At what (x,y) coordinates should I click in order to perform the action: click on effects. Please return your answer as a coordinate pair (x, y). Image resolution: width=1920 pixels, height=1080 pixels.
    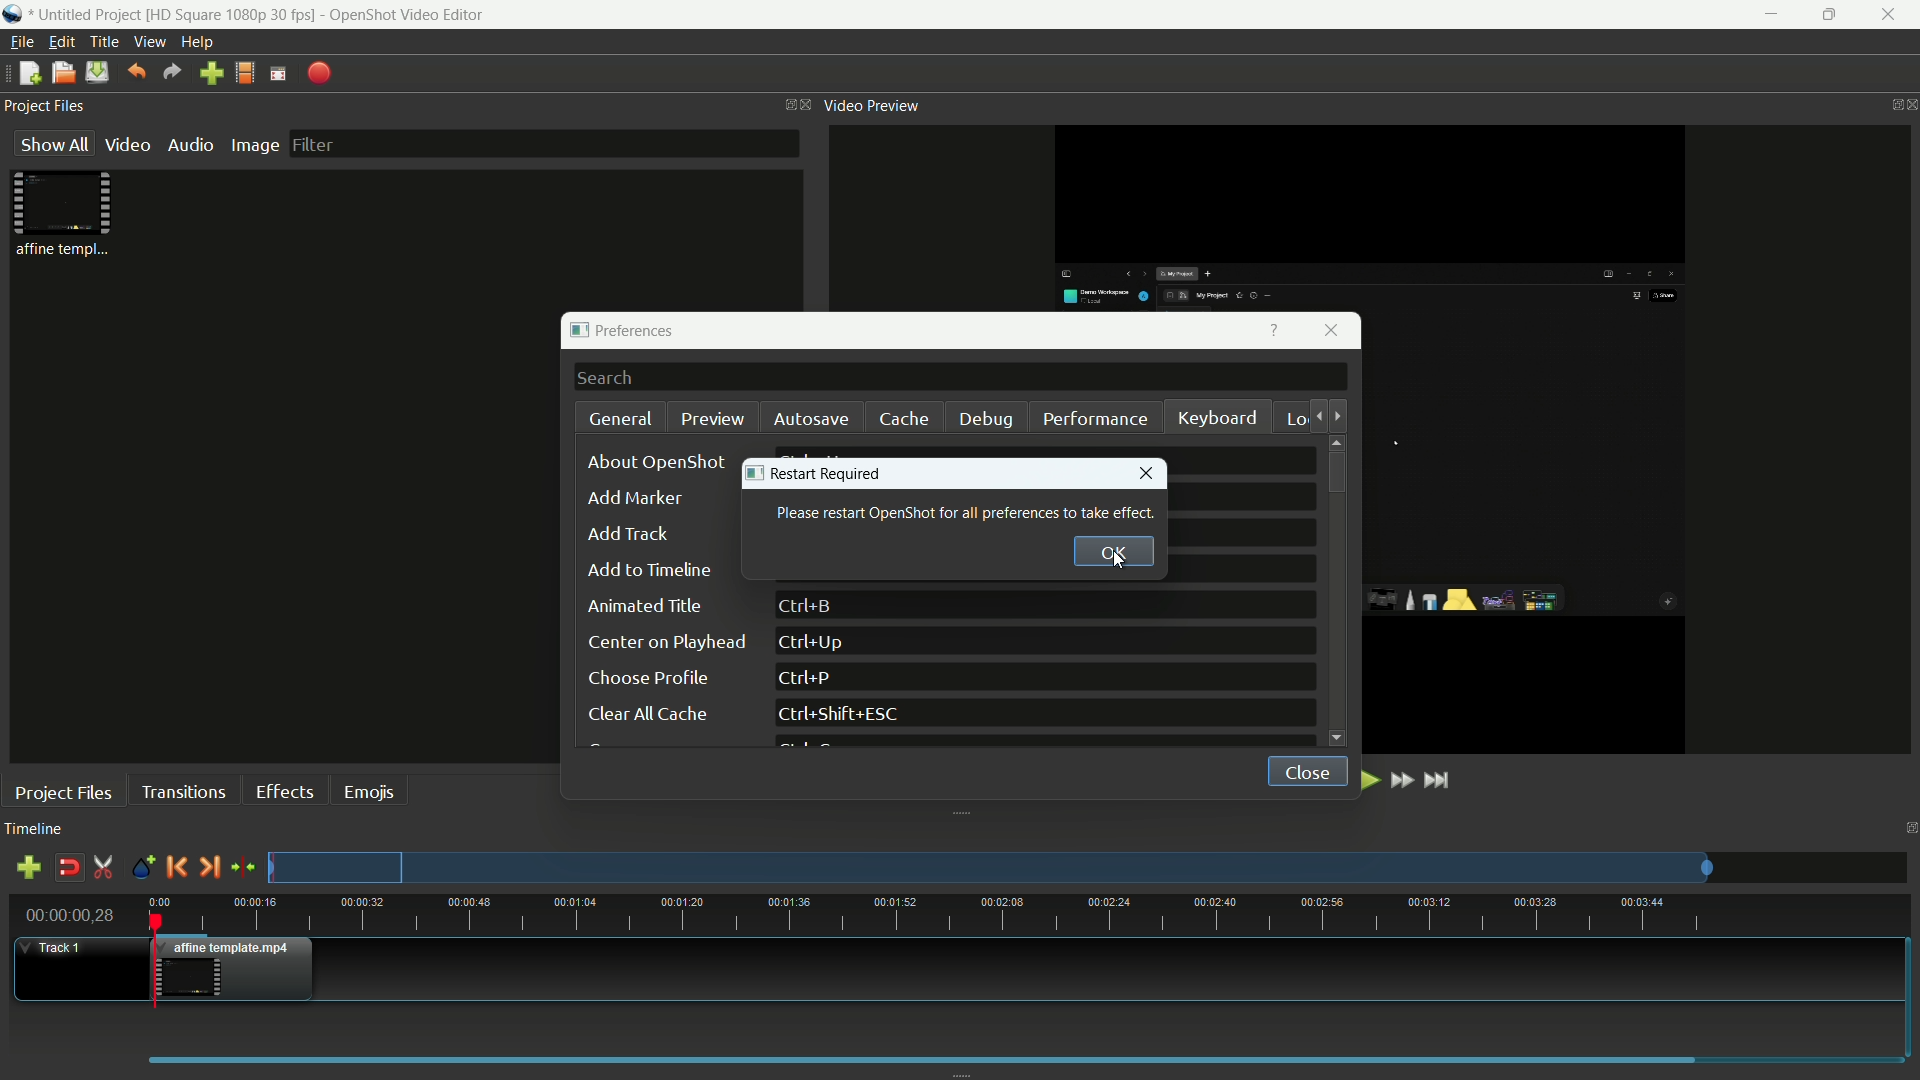
    Looking at the image, I should click on (288, 791).